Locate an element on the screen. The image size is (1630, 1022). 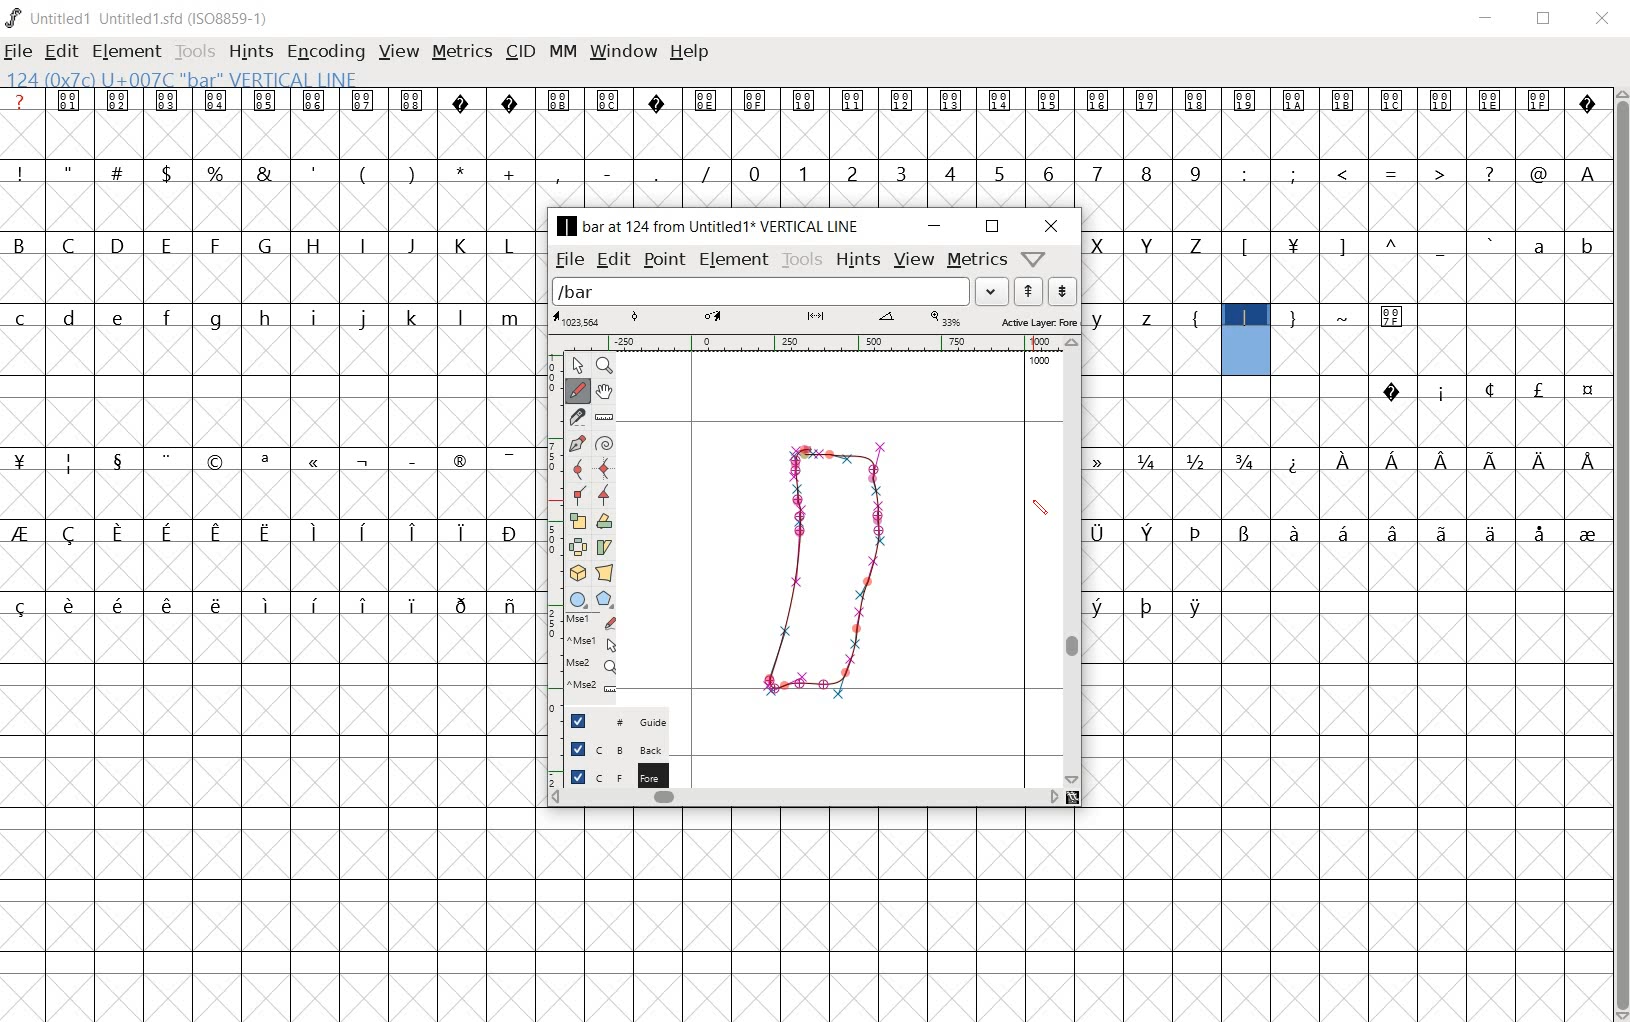
measure a distance, angle between points is located at coordinates (605, 418).